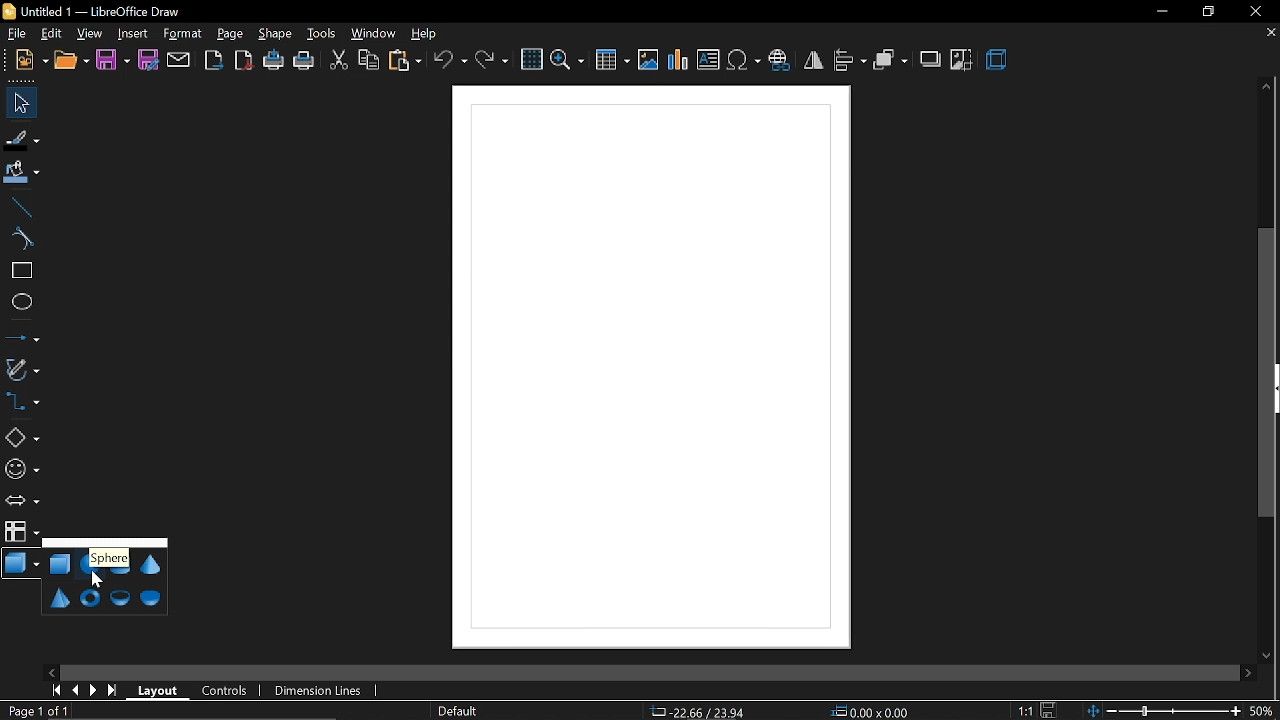 The height and width of the screenshot is (720, 1280). What do you see at coordinates (322, 34) in the screenshot?
I see `tools` at bounding box center [322, 34].